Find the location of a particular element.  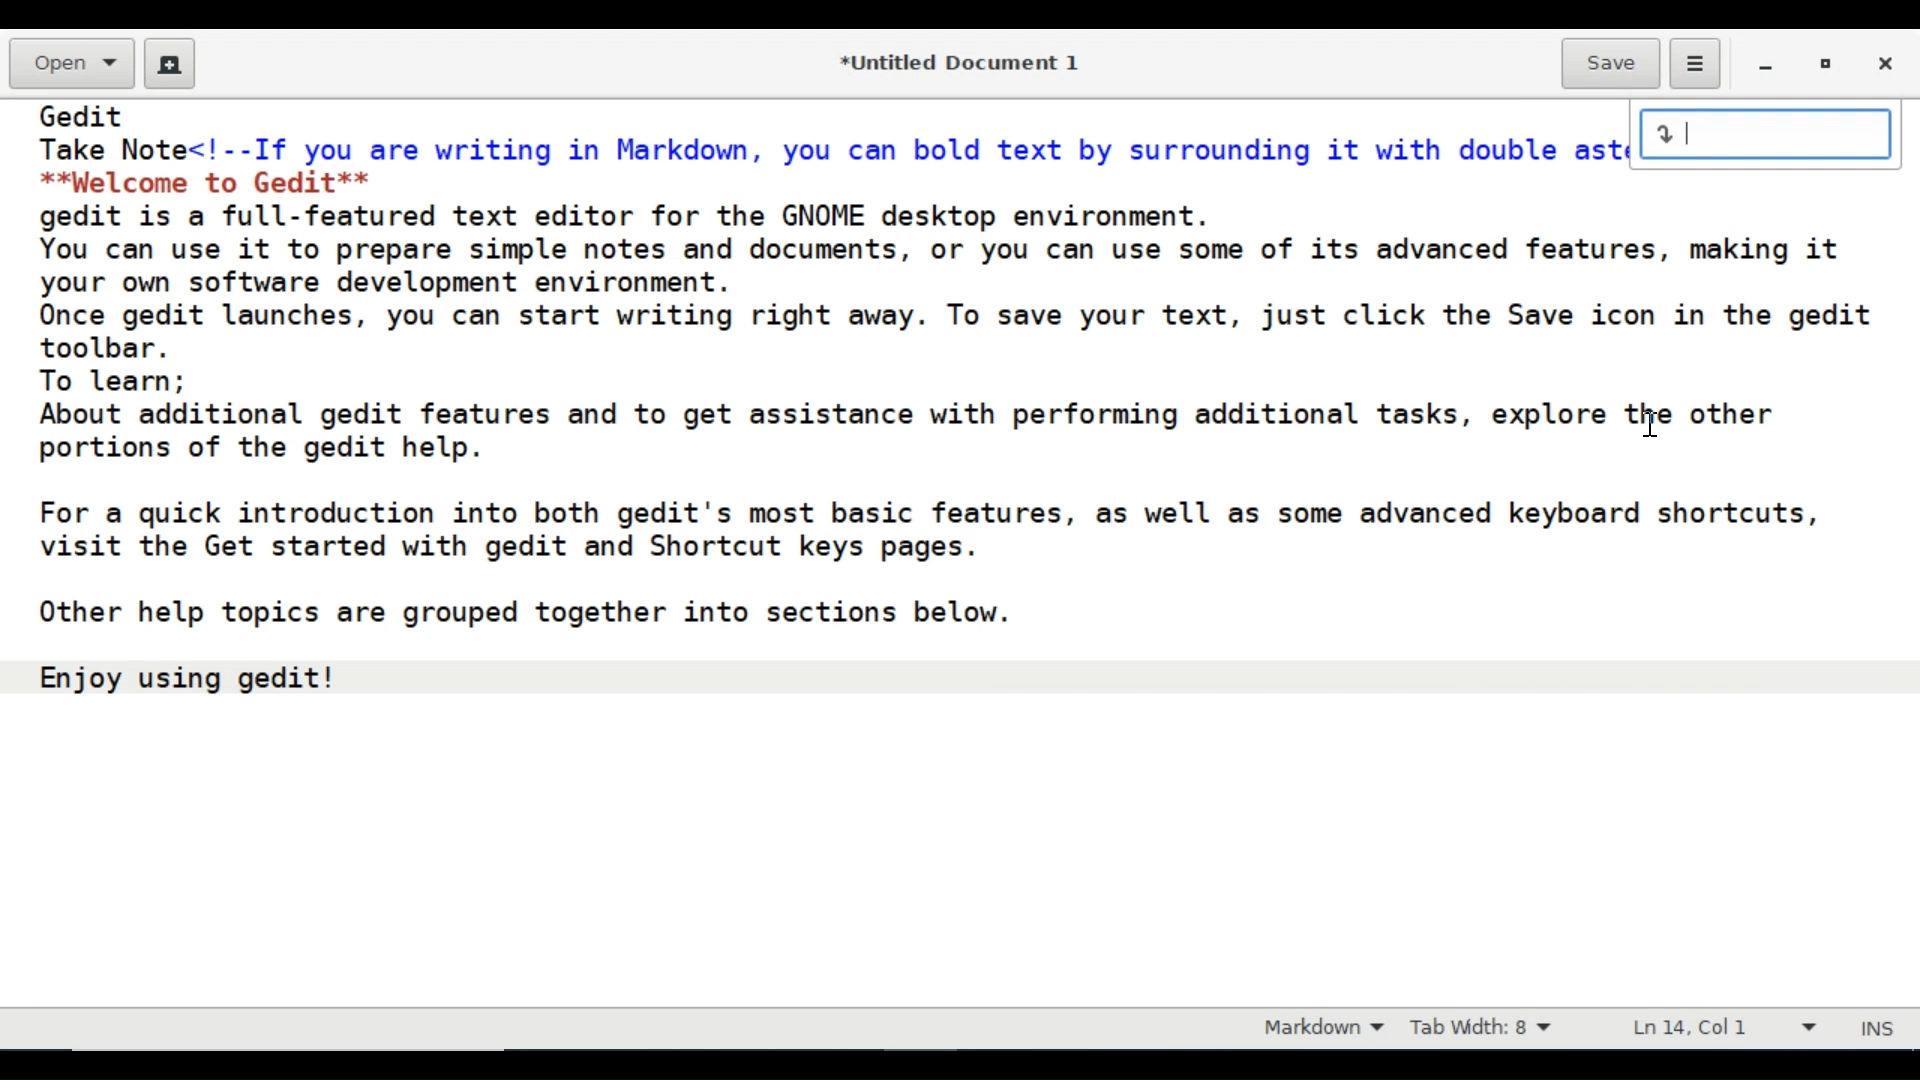

For a quick introduction into both gedit's most basic features, as well as some advanced keyboard shortcuts,
visit the Get started with gedit and Shortcut keys pages. is located at coordinates (930, 530).